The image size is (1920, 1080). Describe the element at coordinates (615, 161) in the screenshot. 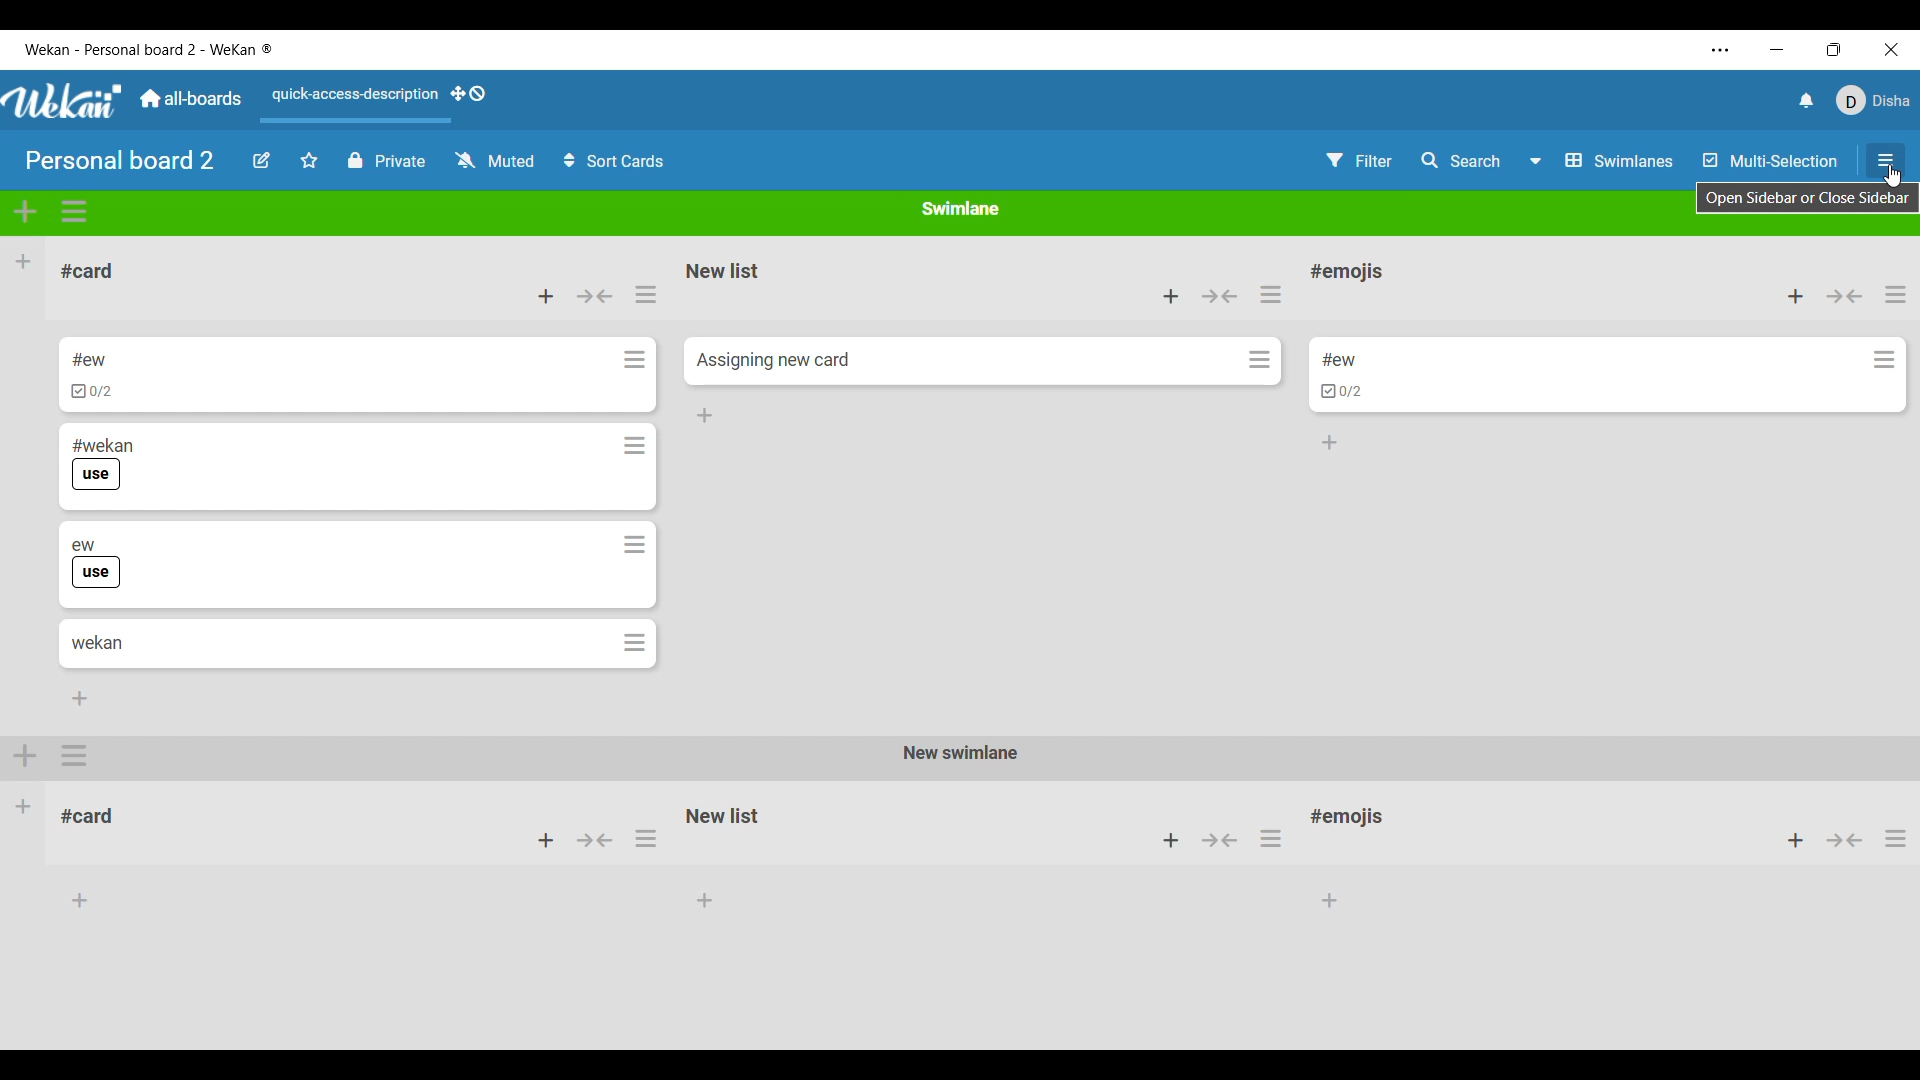

I see `Sort cards` at that location.